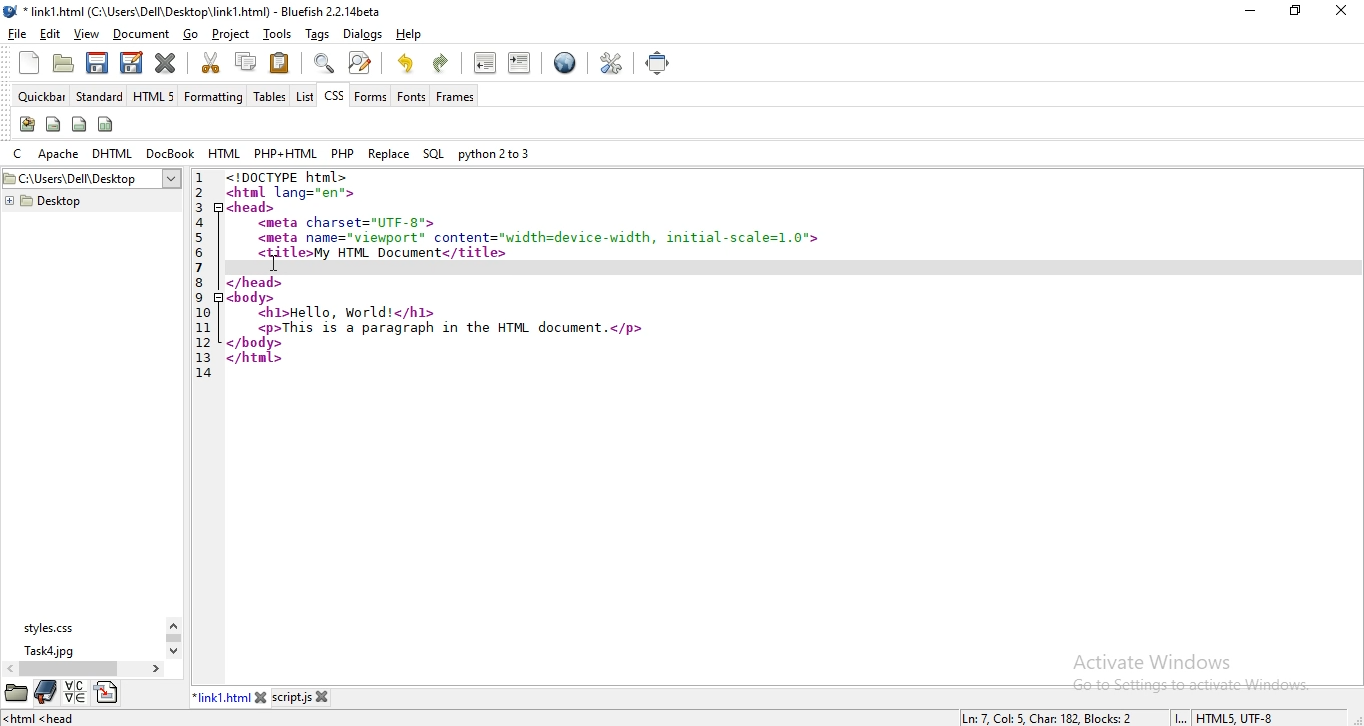 This screenshot has width=1364, height=726. What do you see at coordinates (49, 33) in the screenshot?
I see `edit` at bounding box center [49, 33].